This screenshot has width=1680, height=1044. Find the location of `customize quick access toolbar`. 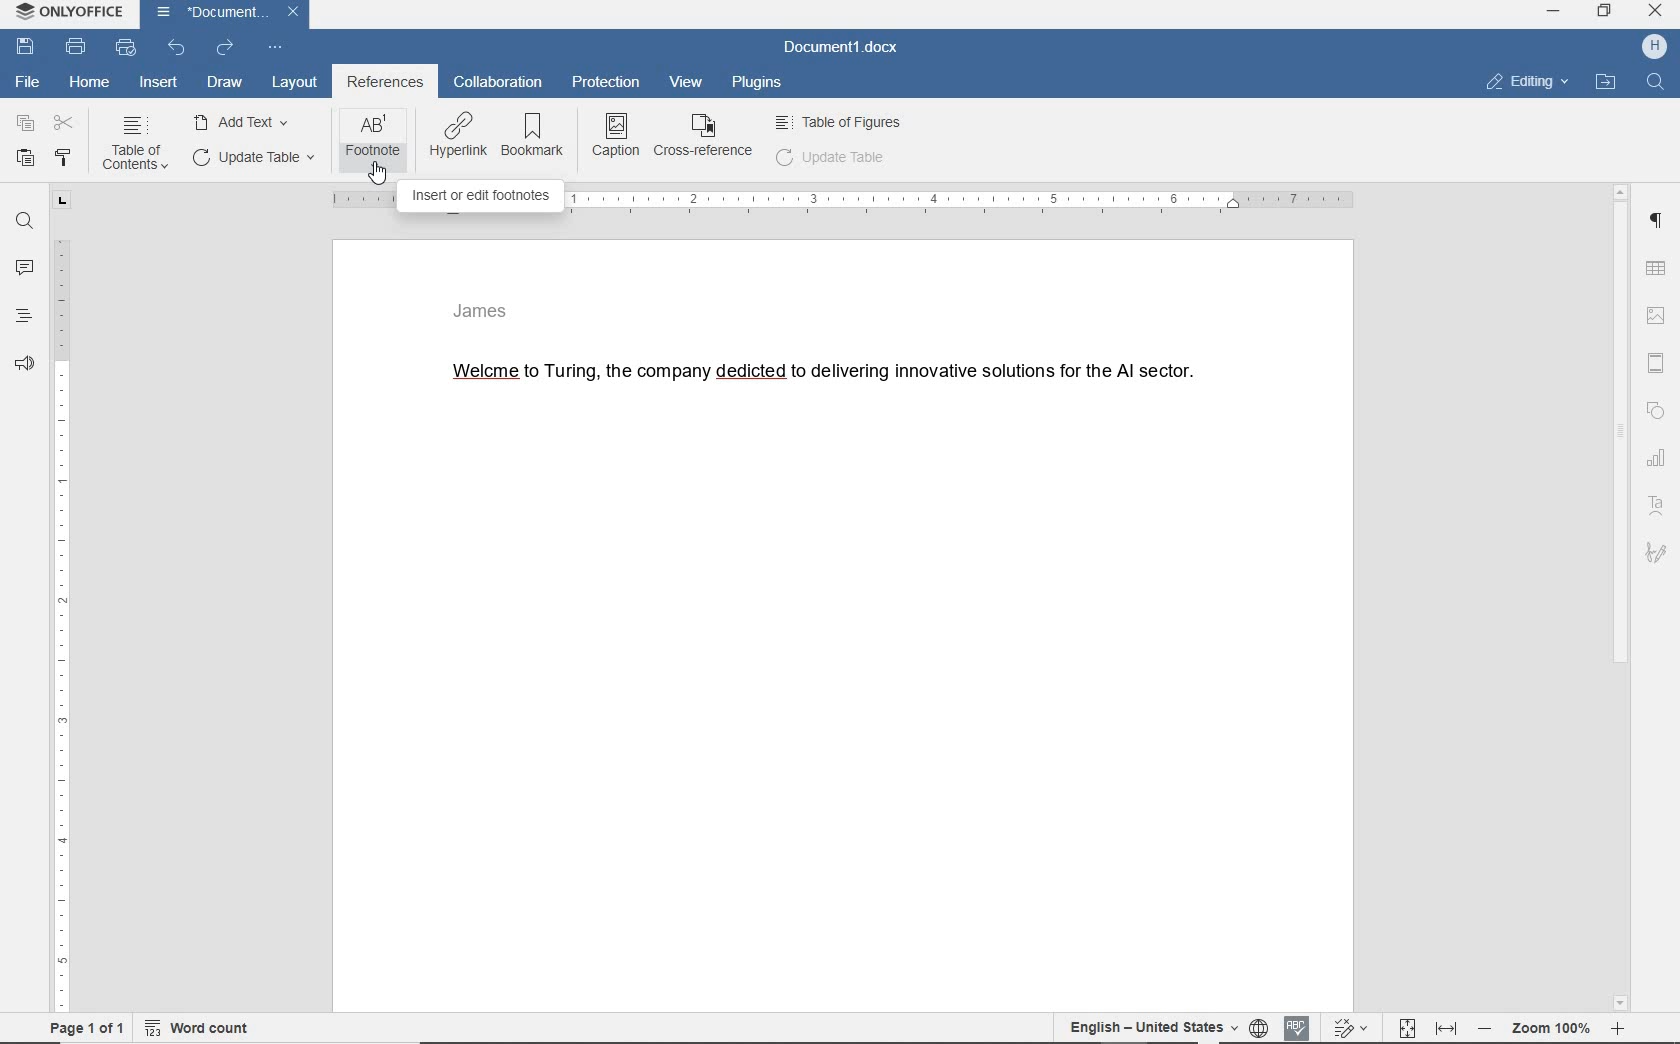

customize quick access toolbar is located at coordinates (273, 48).